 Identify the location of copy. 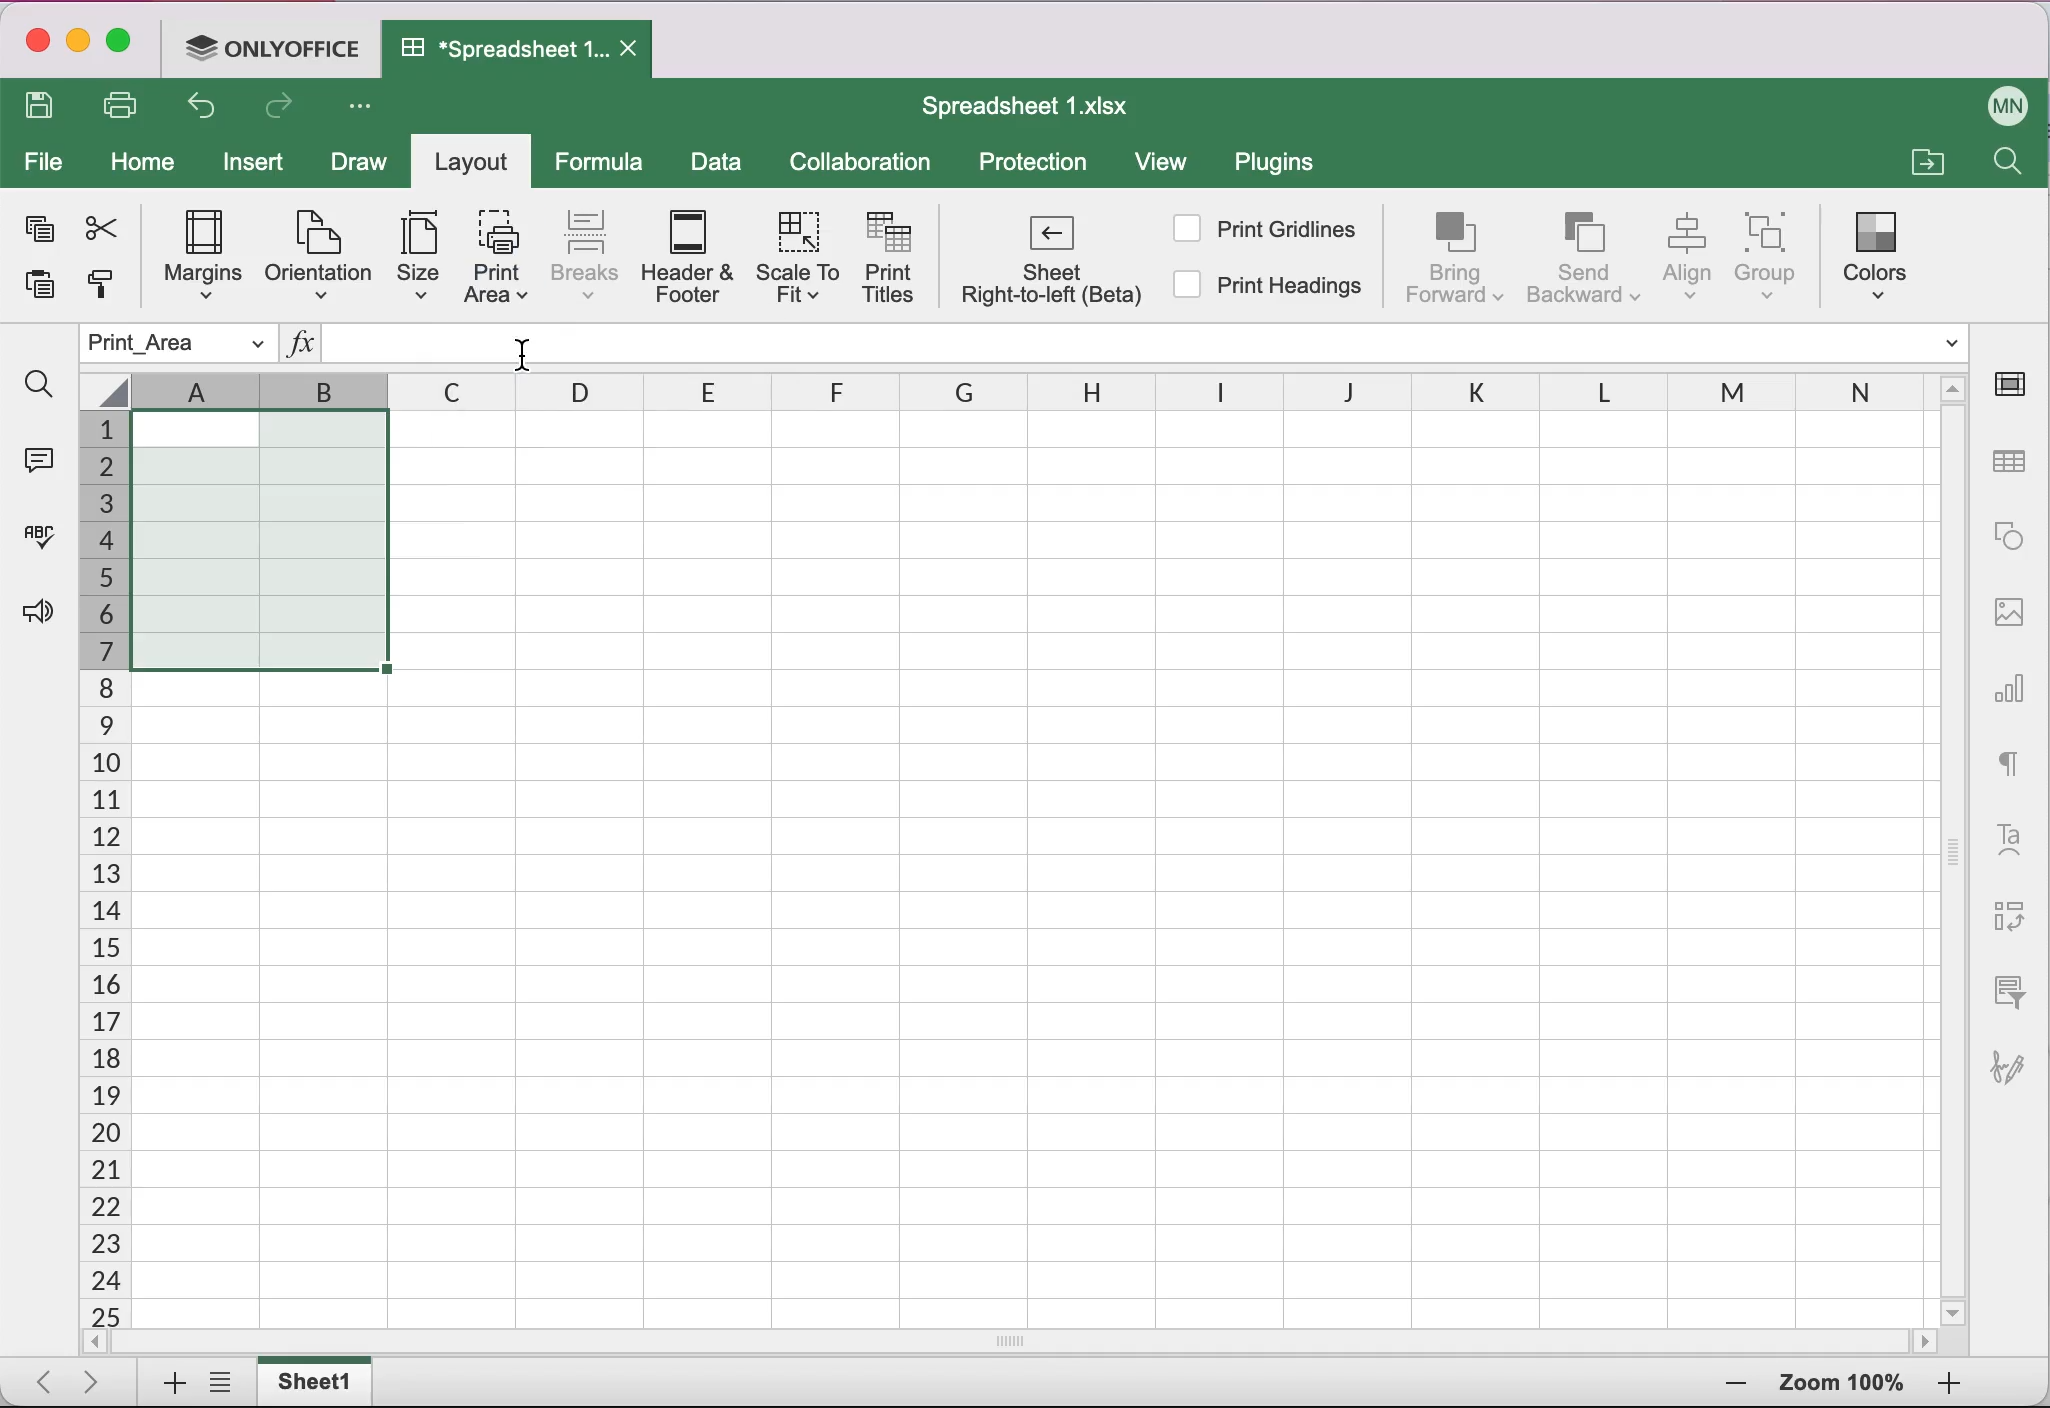
(36, 233).